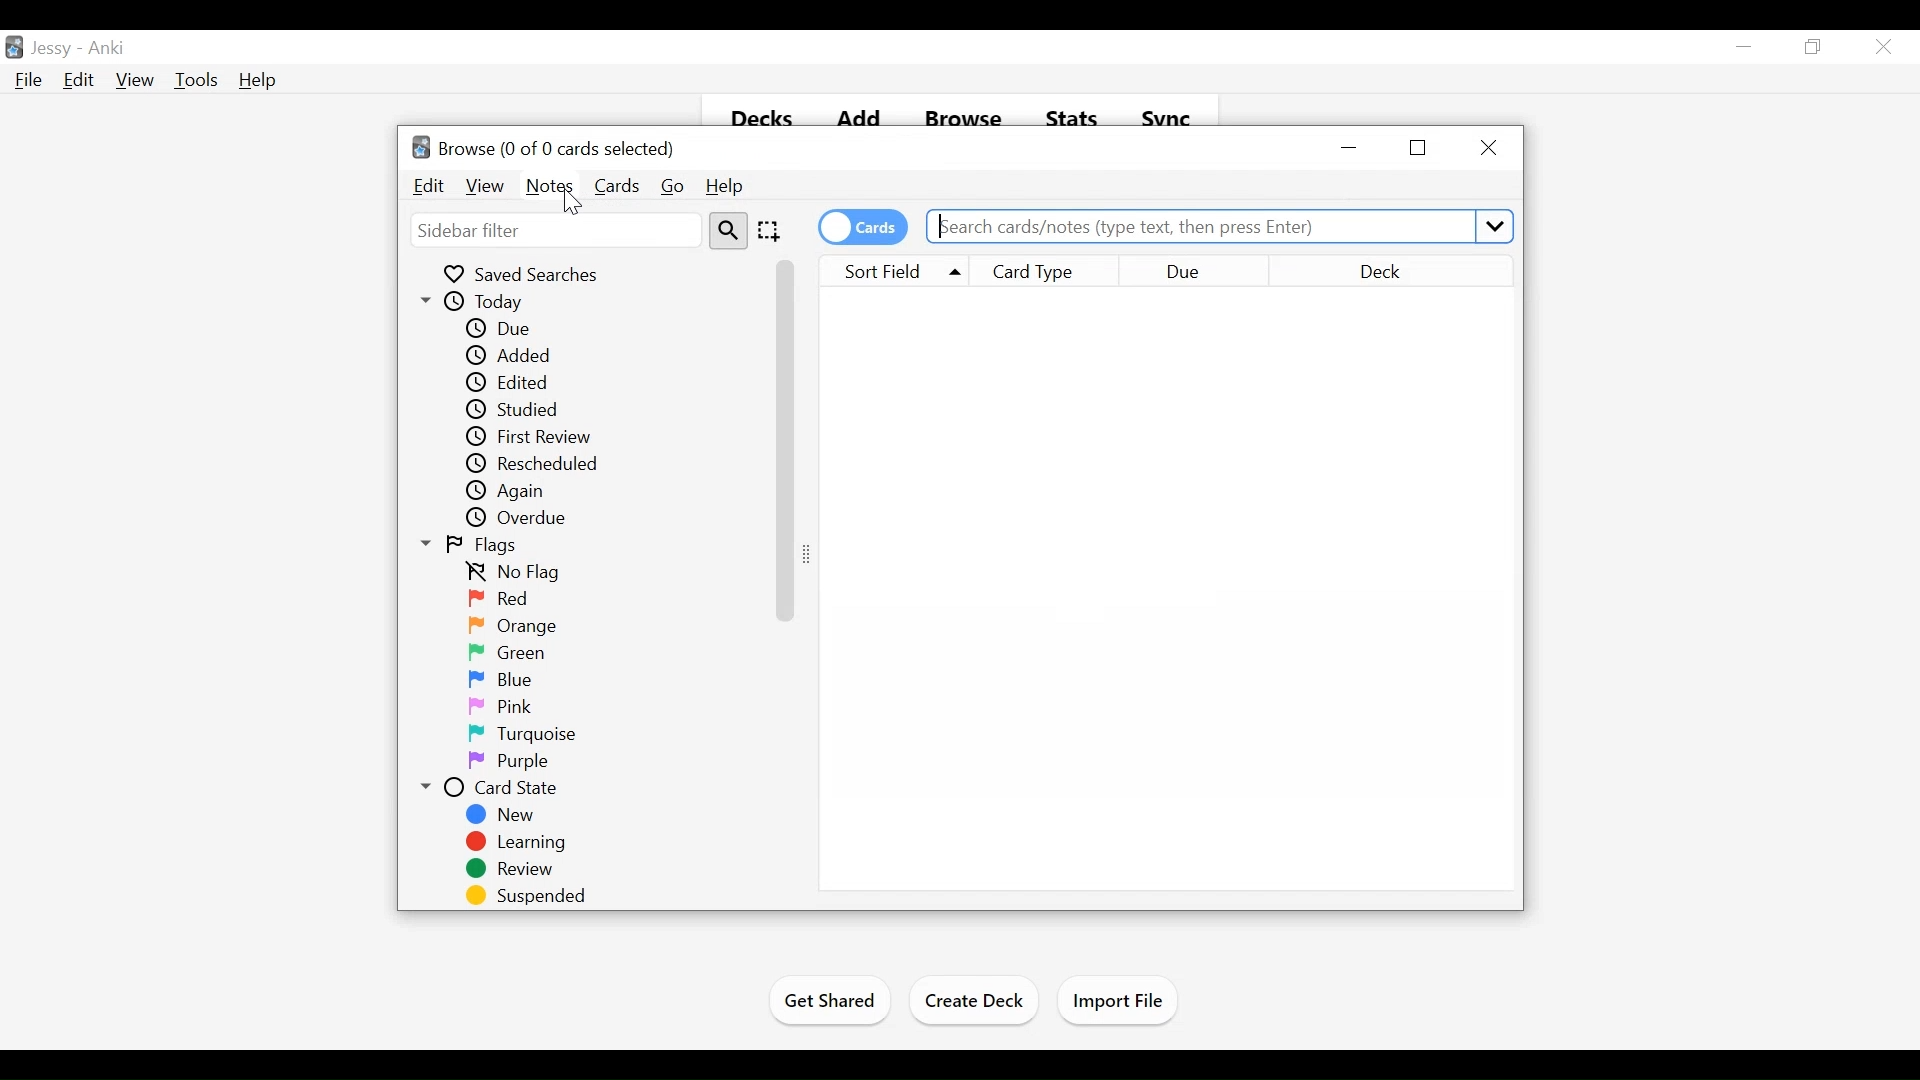  Describe the element at coordinates (509, 870) in the screenshot. I see `Review` at that location.